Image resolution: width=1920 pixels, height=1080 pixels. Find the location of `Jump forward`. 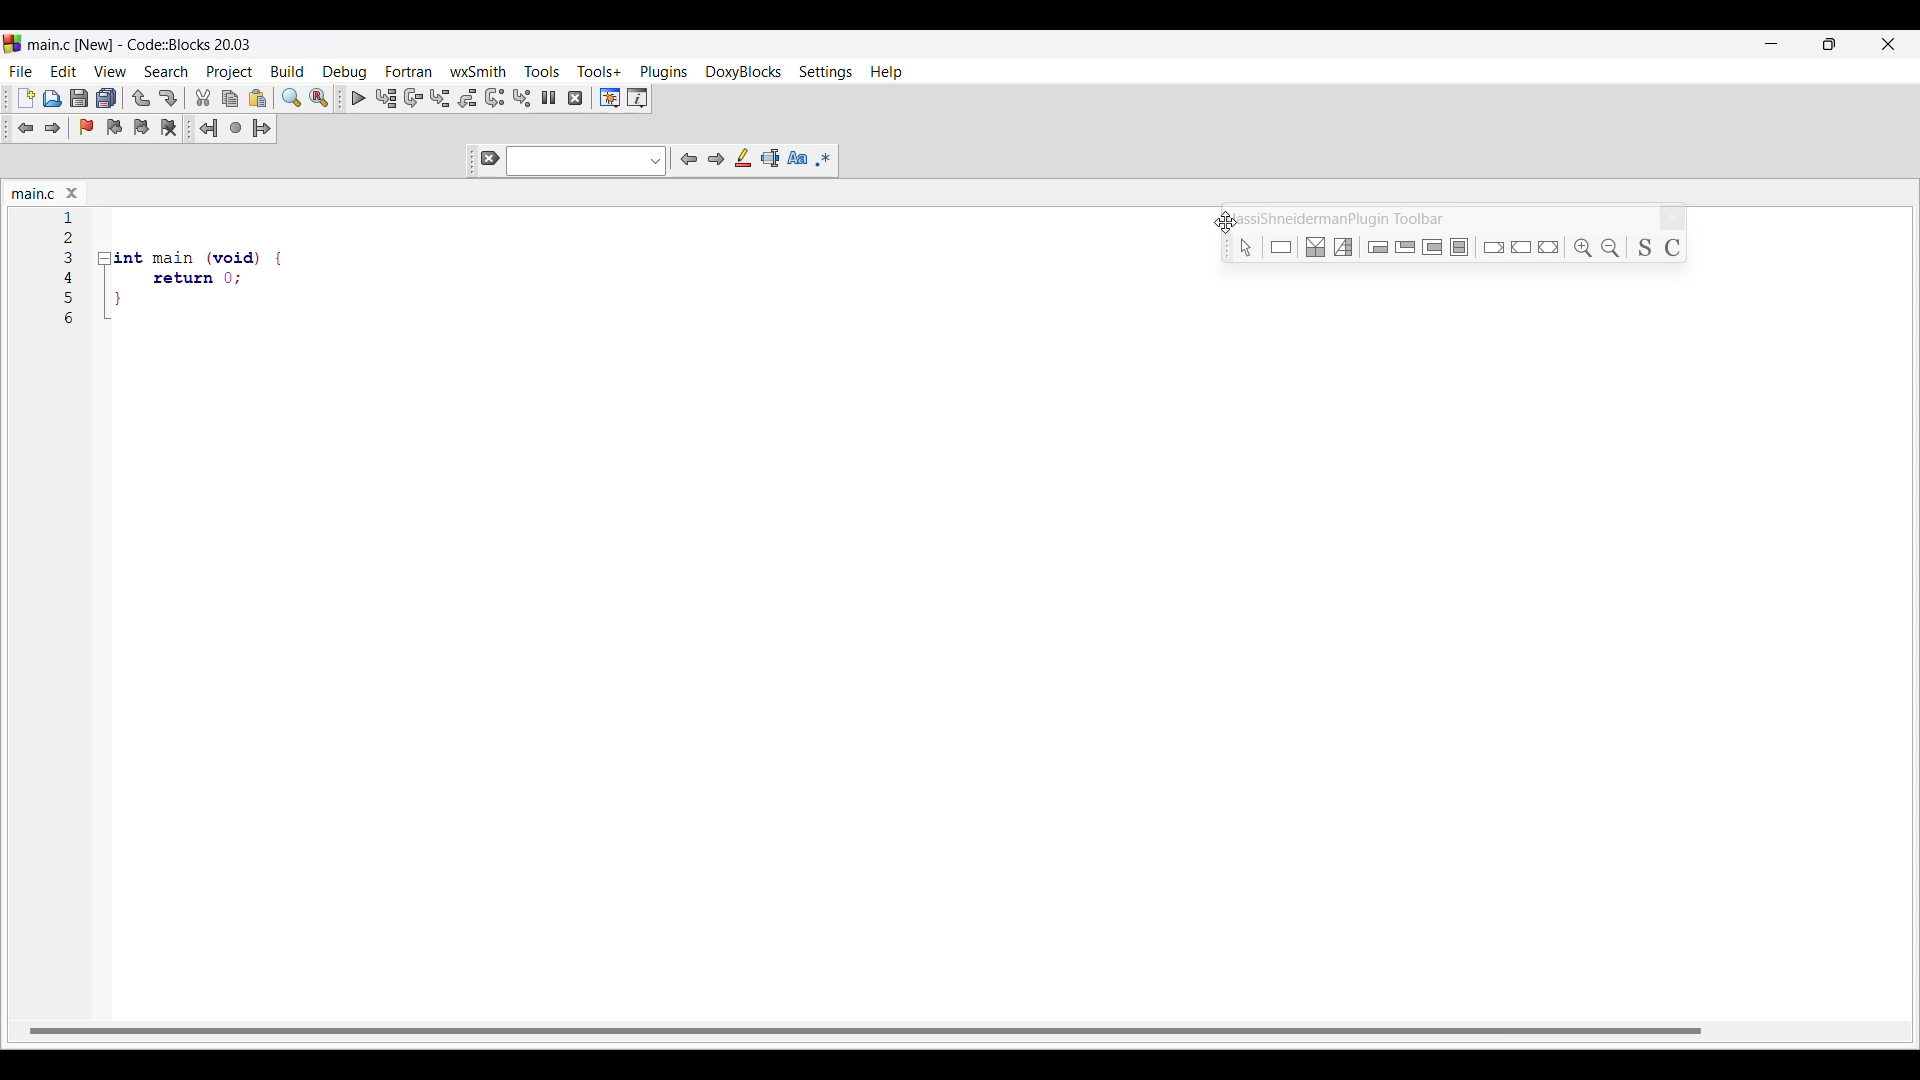

Jump forward is located at coordinates (262, 128).